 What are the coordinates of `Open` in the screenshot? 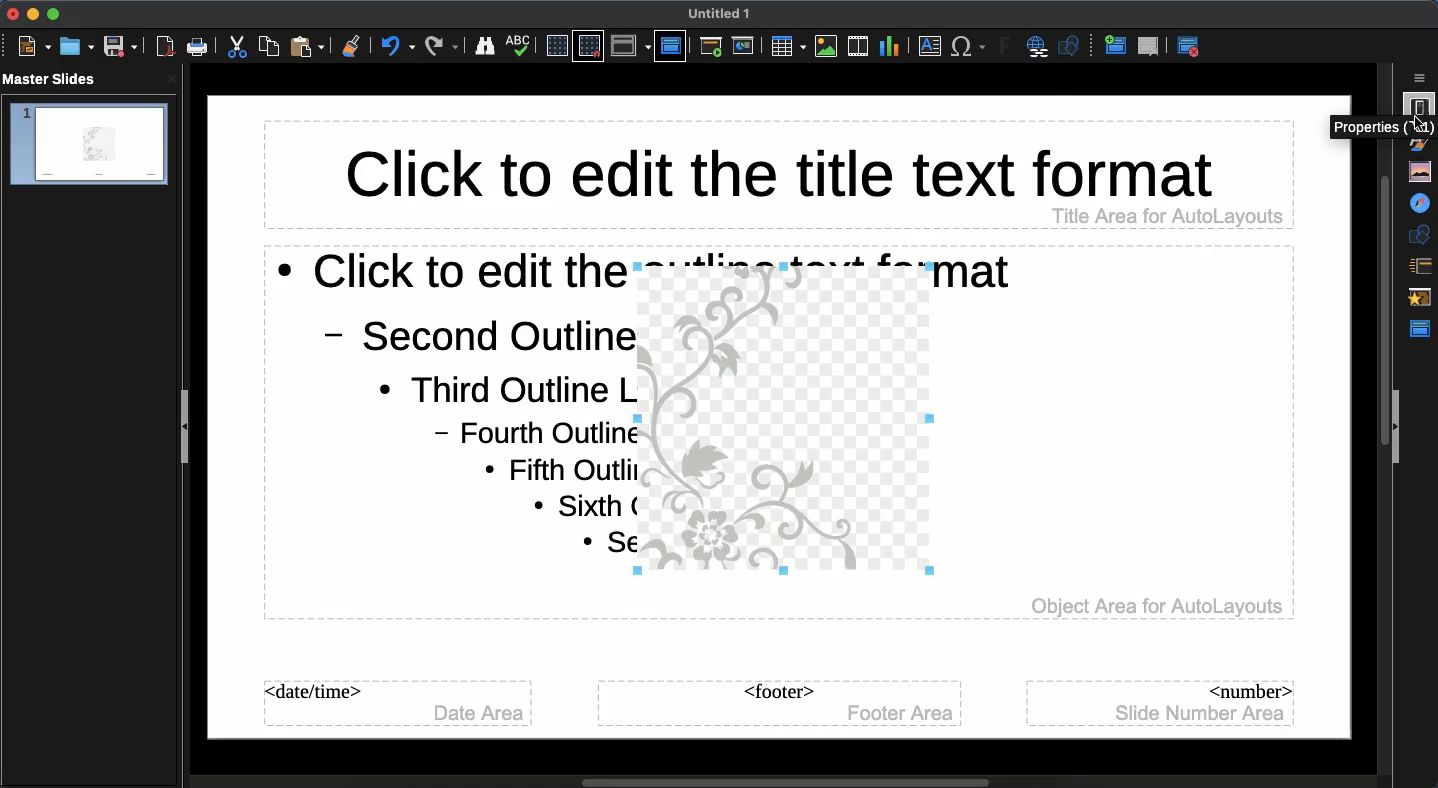 It's located at (75, 46).